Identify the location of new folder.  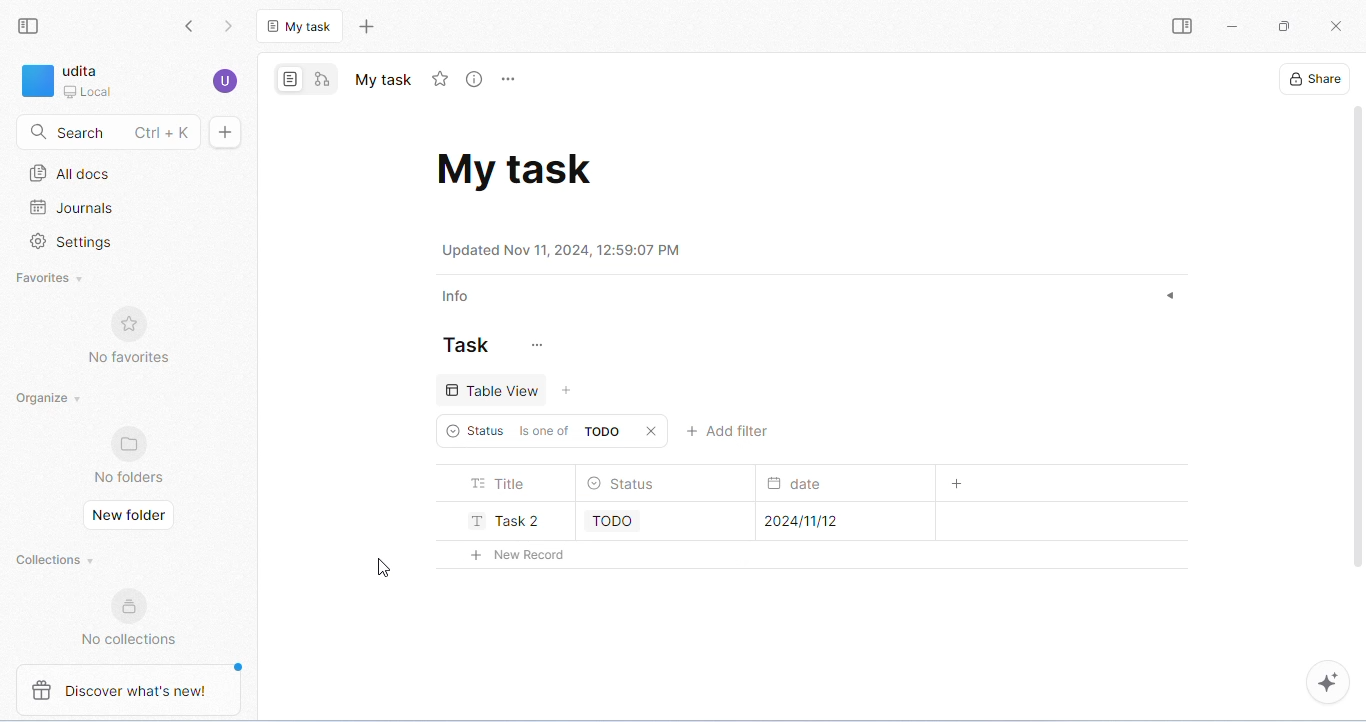
(128, 514).